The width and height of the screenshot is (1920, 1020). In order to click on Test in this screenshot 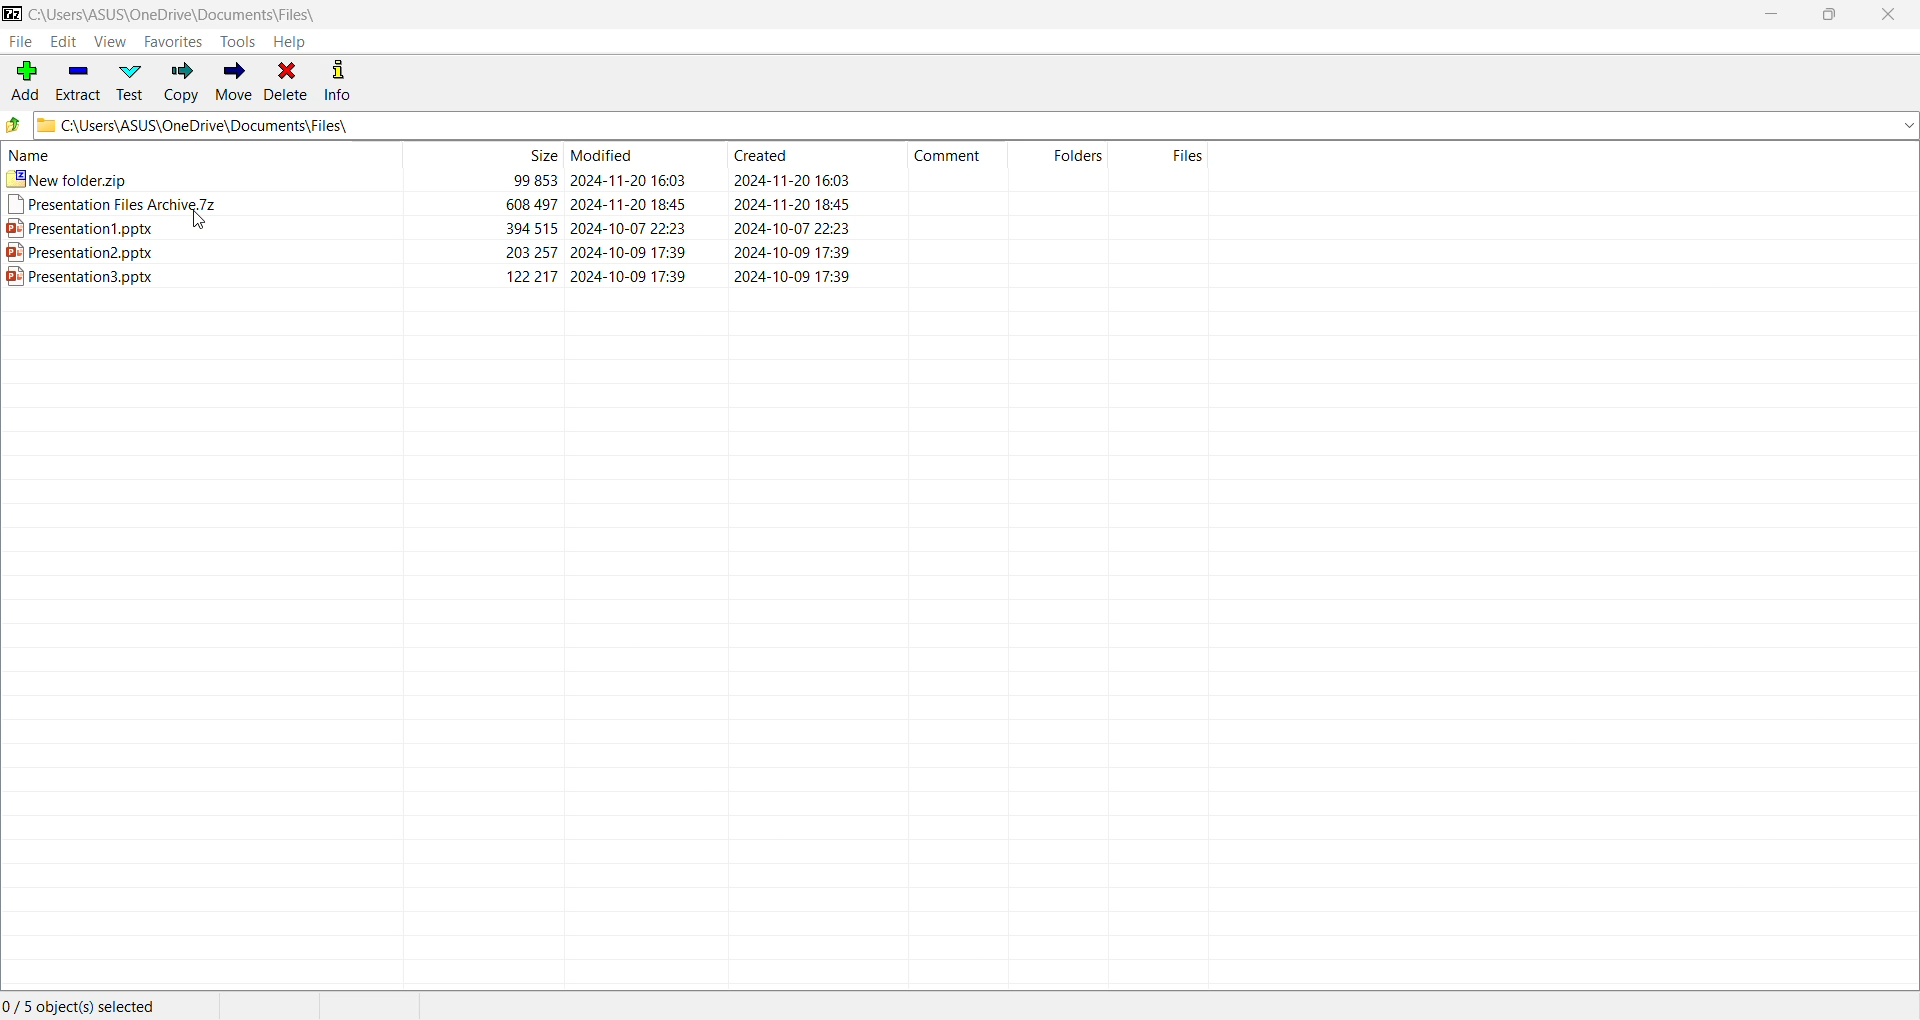, I will do `click(129, 84)`.